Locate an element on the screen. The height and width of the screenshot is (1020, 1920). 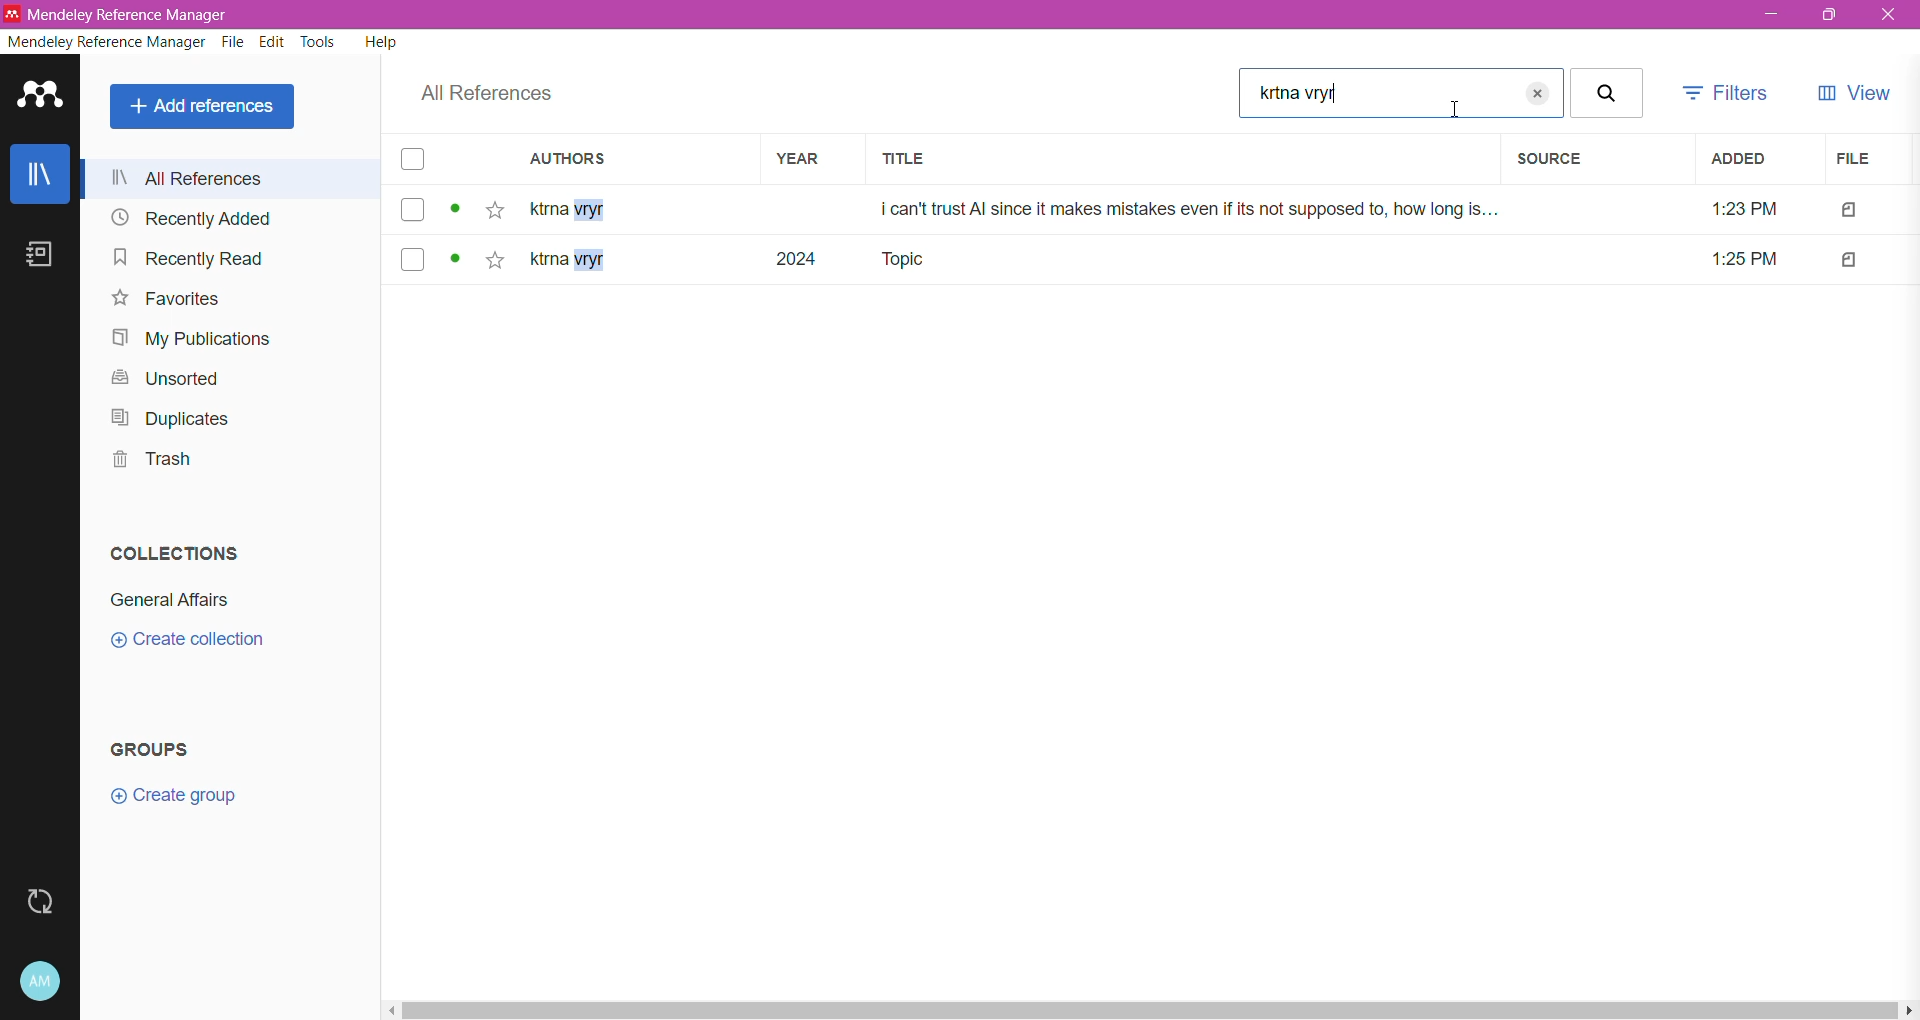
Edit is located at coordinates (270, 43).